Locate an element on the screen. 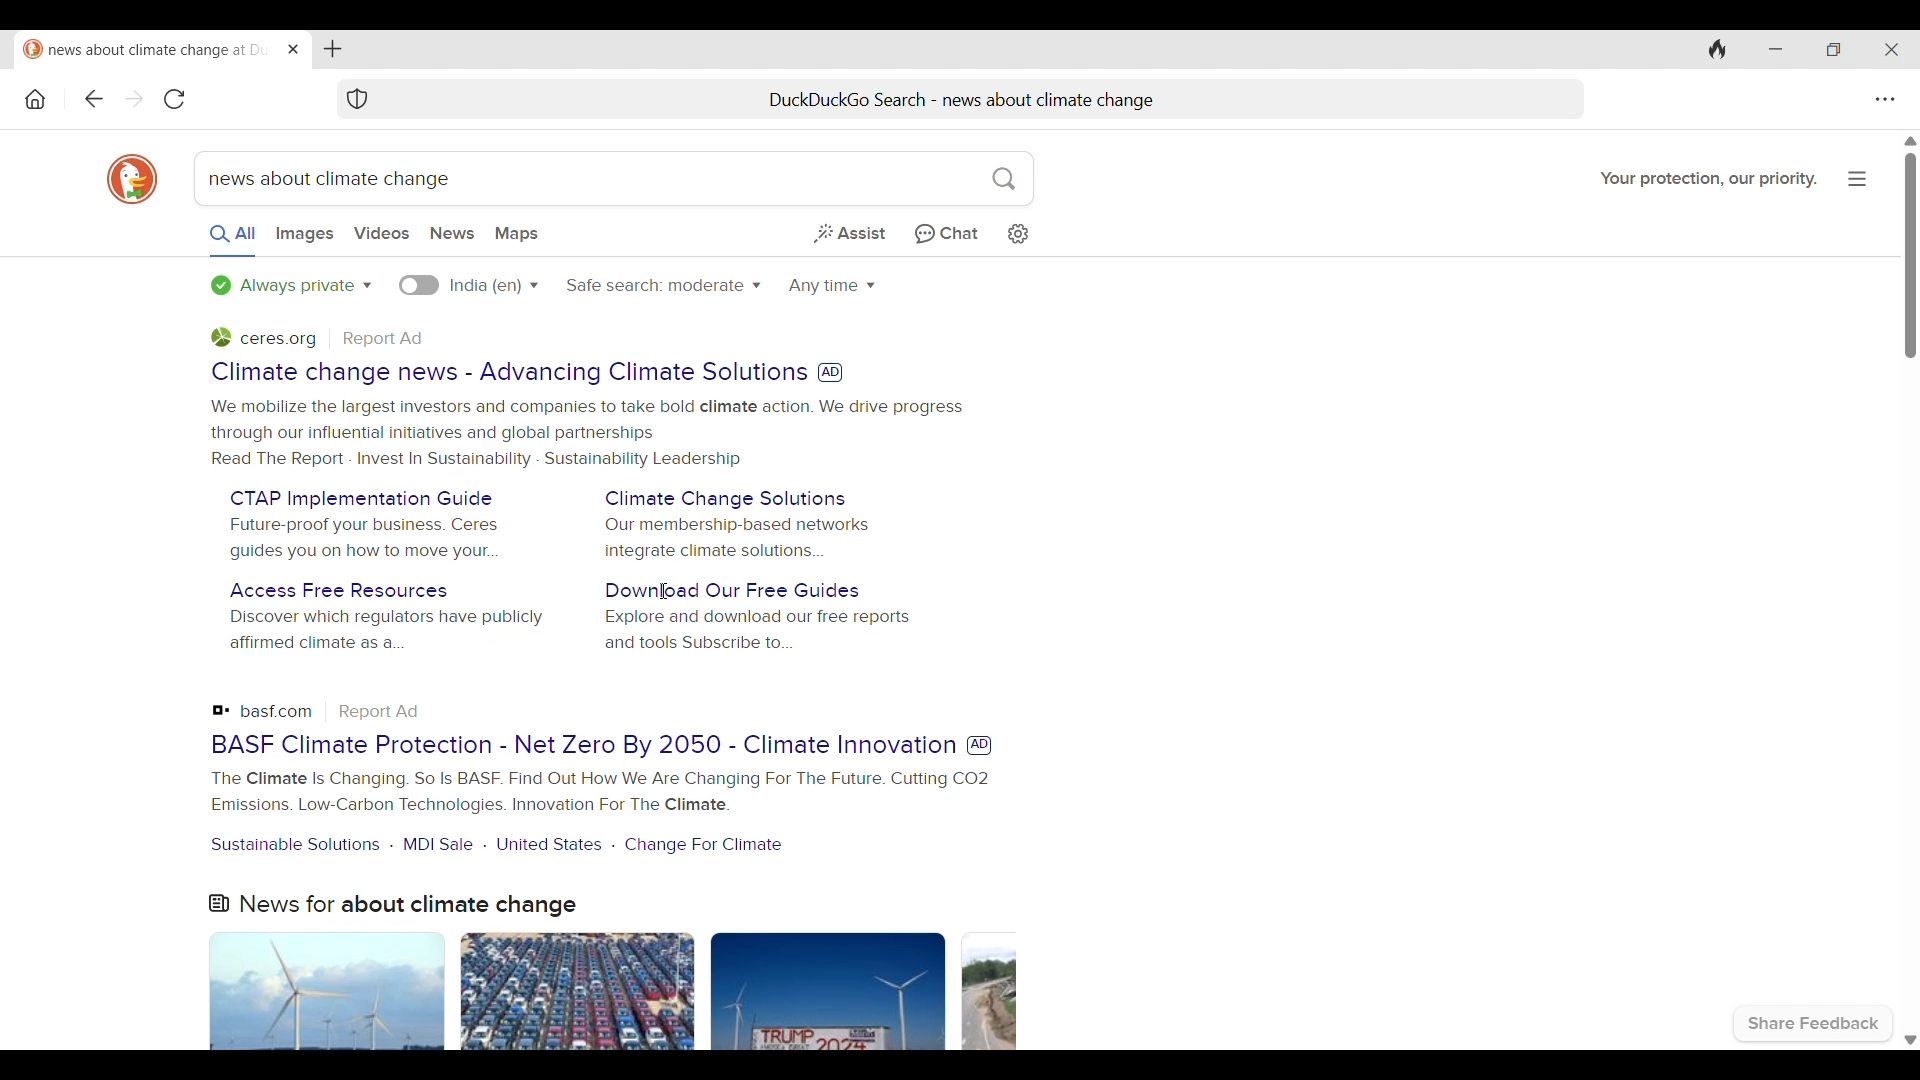 This screenshot has height=1080, width=1920. Go backward is located at coordinates (133, 98).